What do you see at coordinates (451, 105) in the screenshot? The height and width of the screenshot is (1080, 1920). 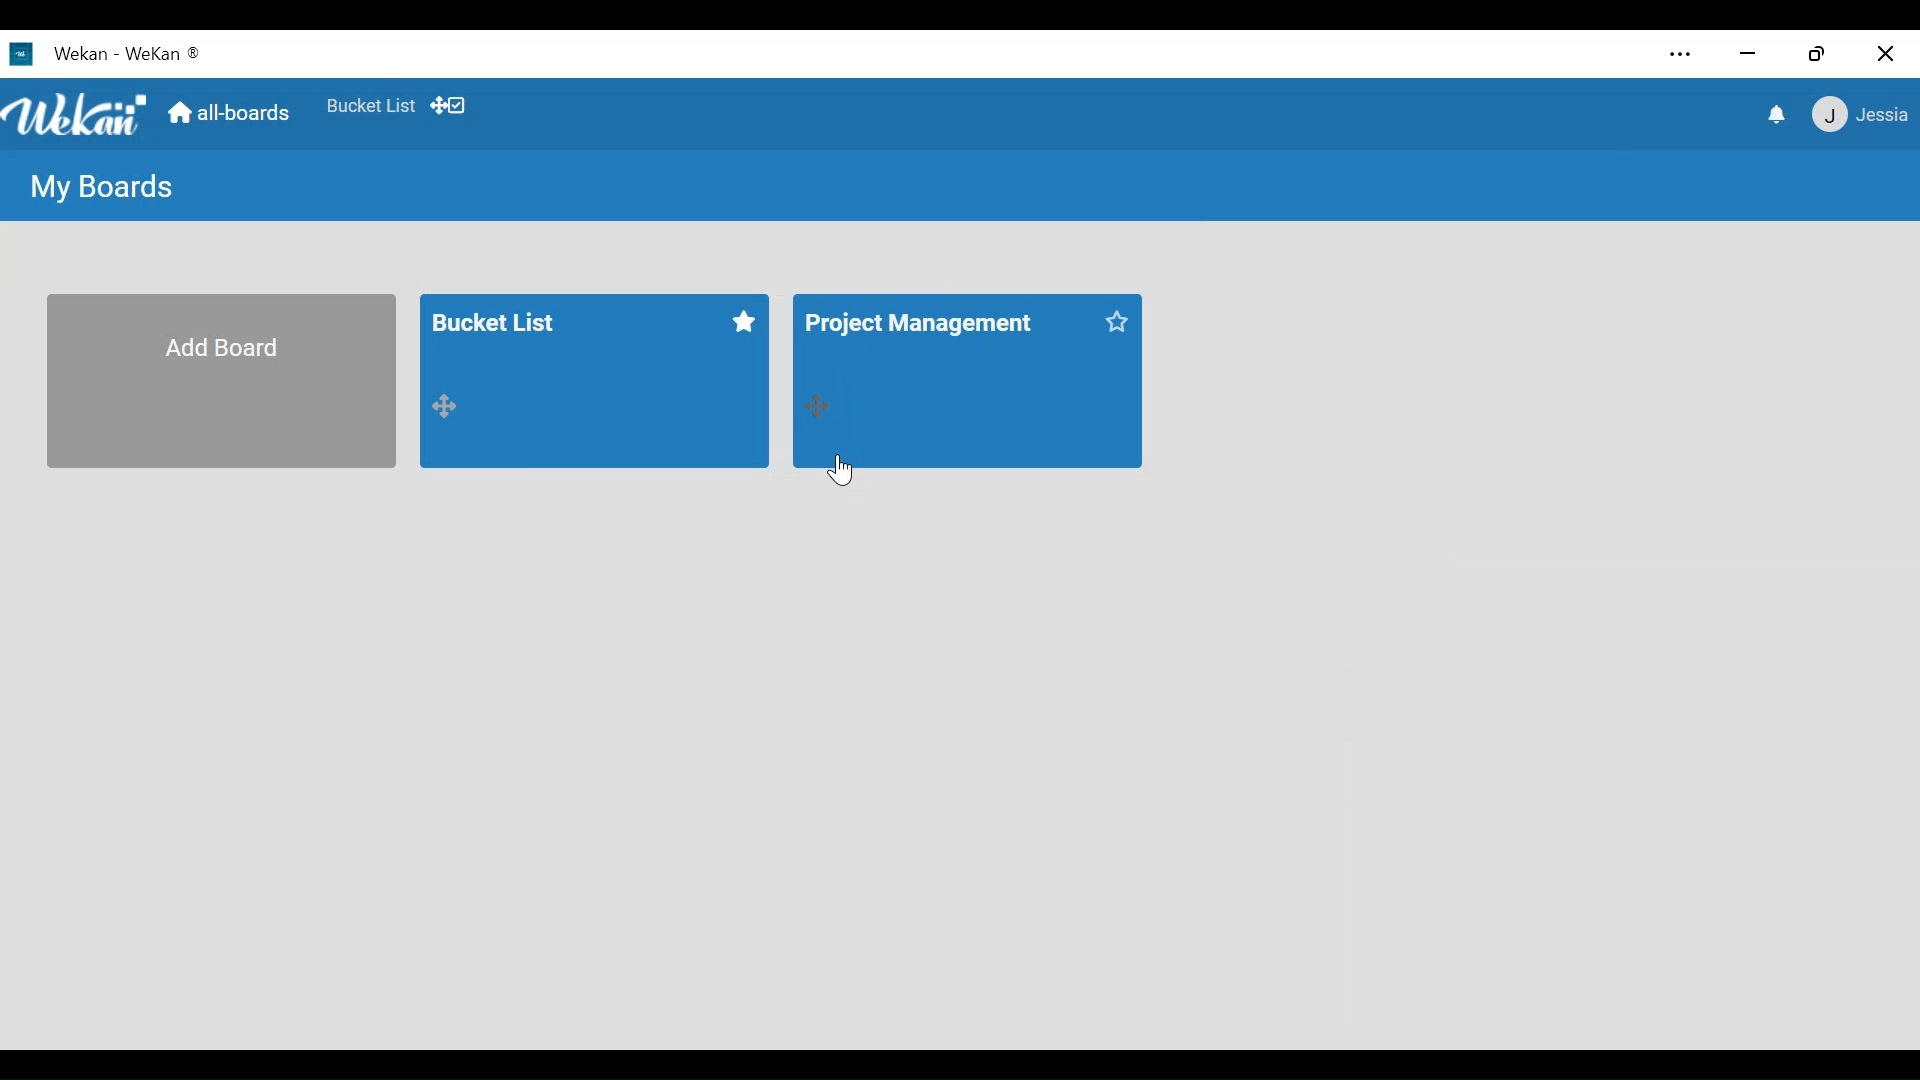 I see `Show desktop drag handles` at bounding box center [451, 105].